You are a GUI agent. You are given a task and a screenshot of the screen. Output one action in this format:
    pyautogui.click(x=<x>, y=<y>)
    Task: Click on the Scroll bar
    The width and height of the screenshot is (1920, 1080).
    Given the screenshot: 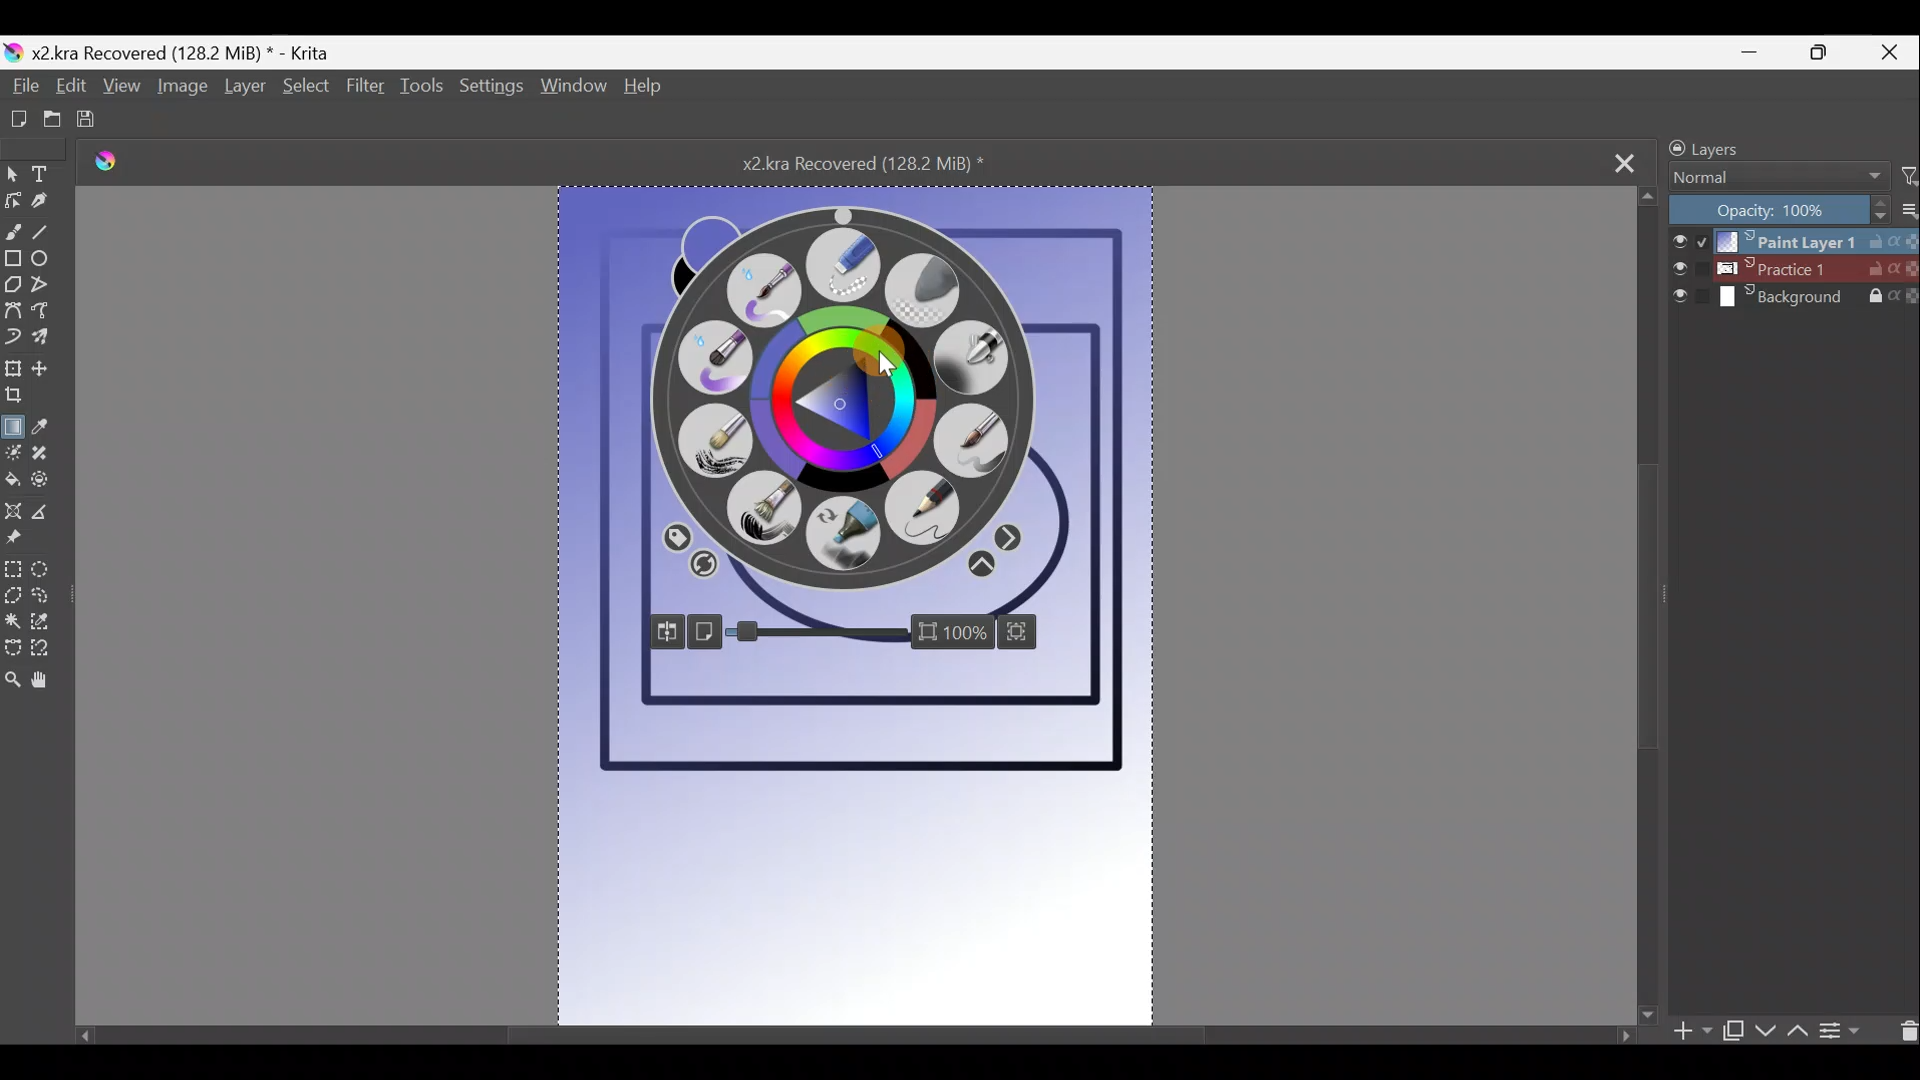 What is the action you would take?
    pyautogui.click(x=849, y=1029)
    